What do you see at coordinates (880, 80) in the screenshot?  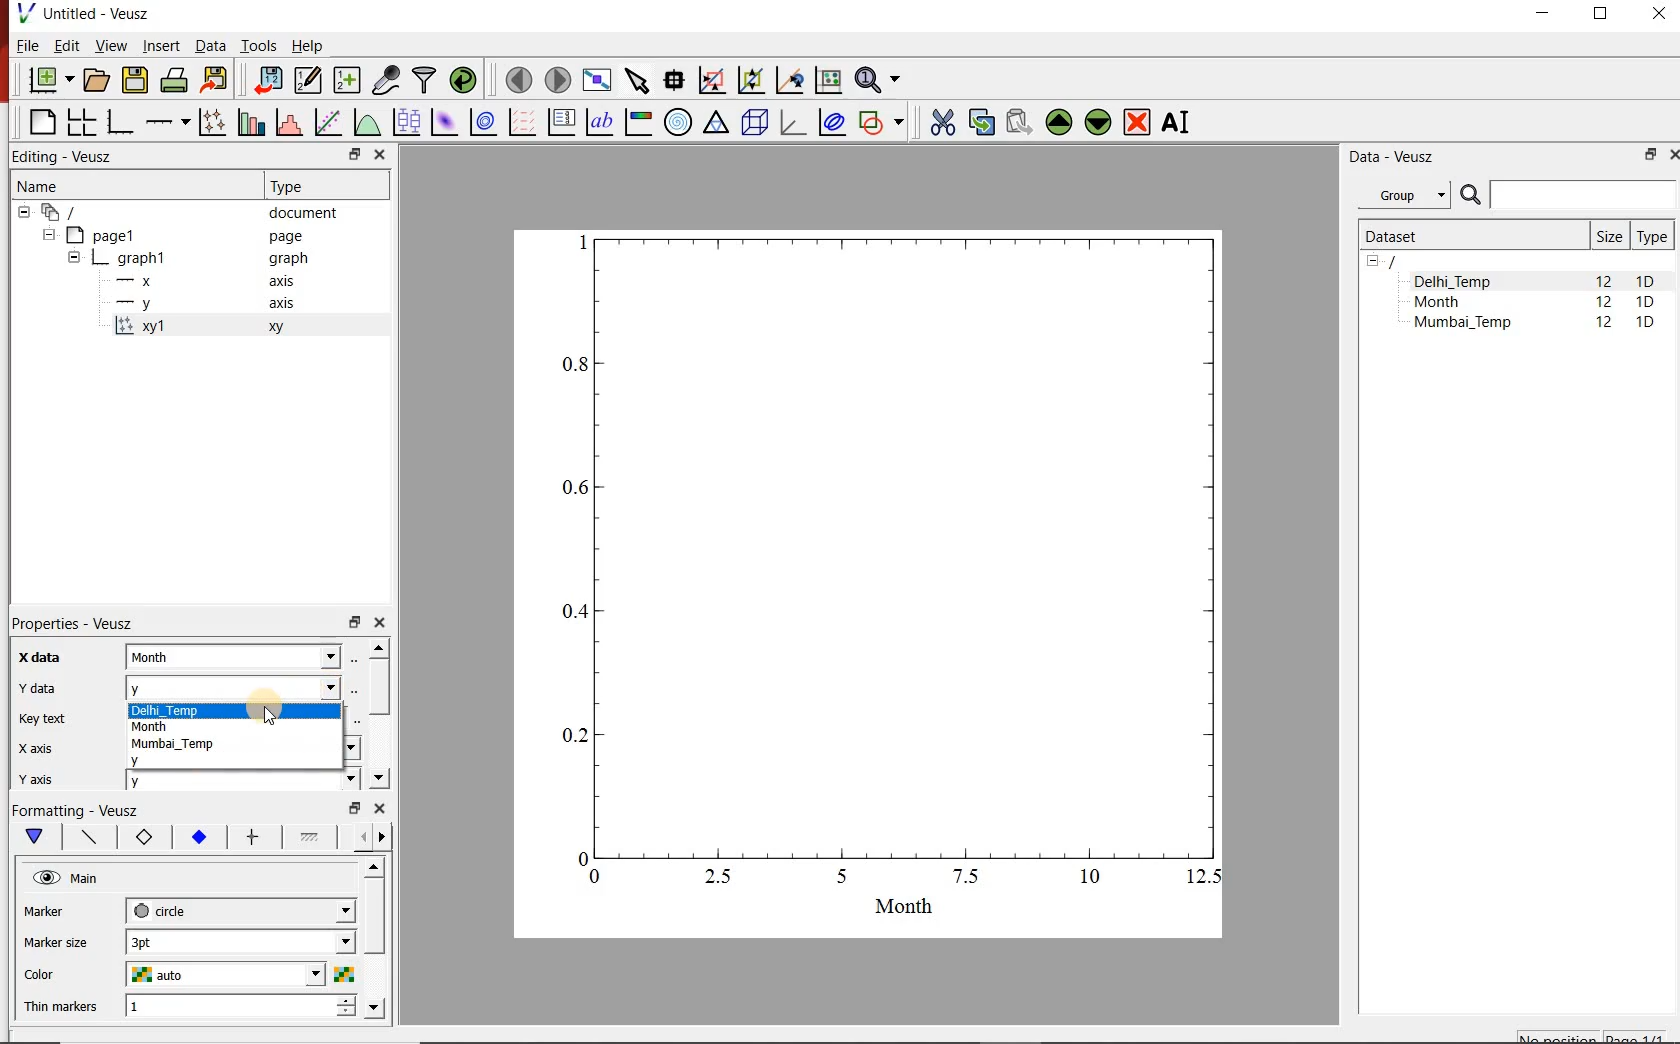 I see `zoom functions menu` at bounding box center [880, 80].